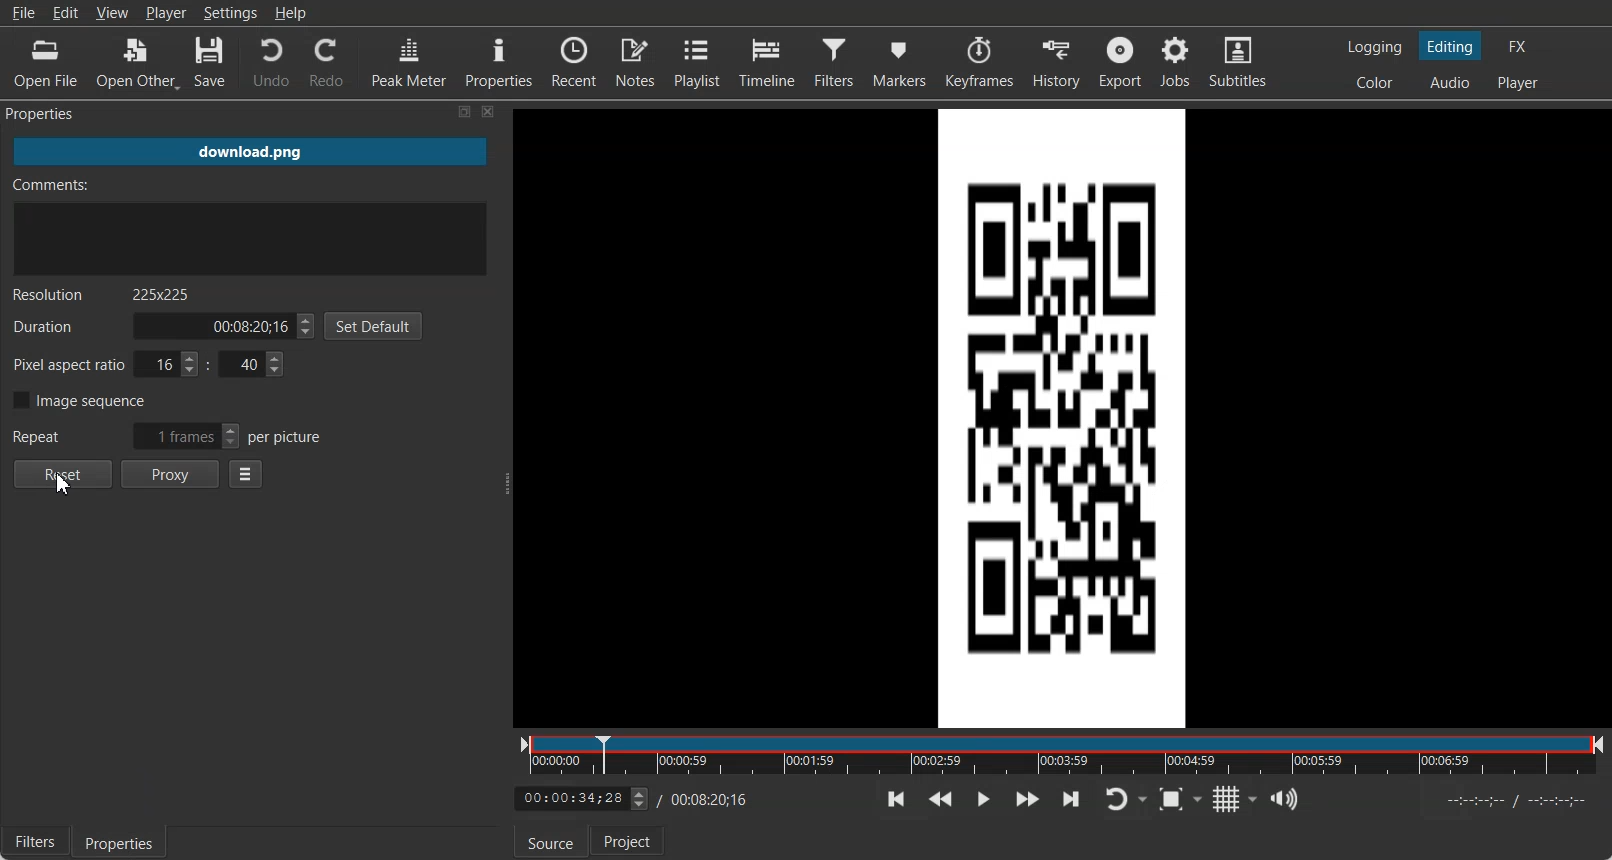 Image resolution: width=1612 pixels, height=860 pixels. I want to click on Adjust the Window, so click(506, 482).